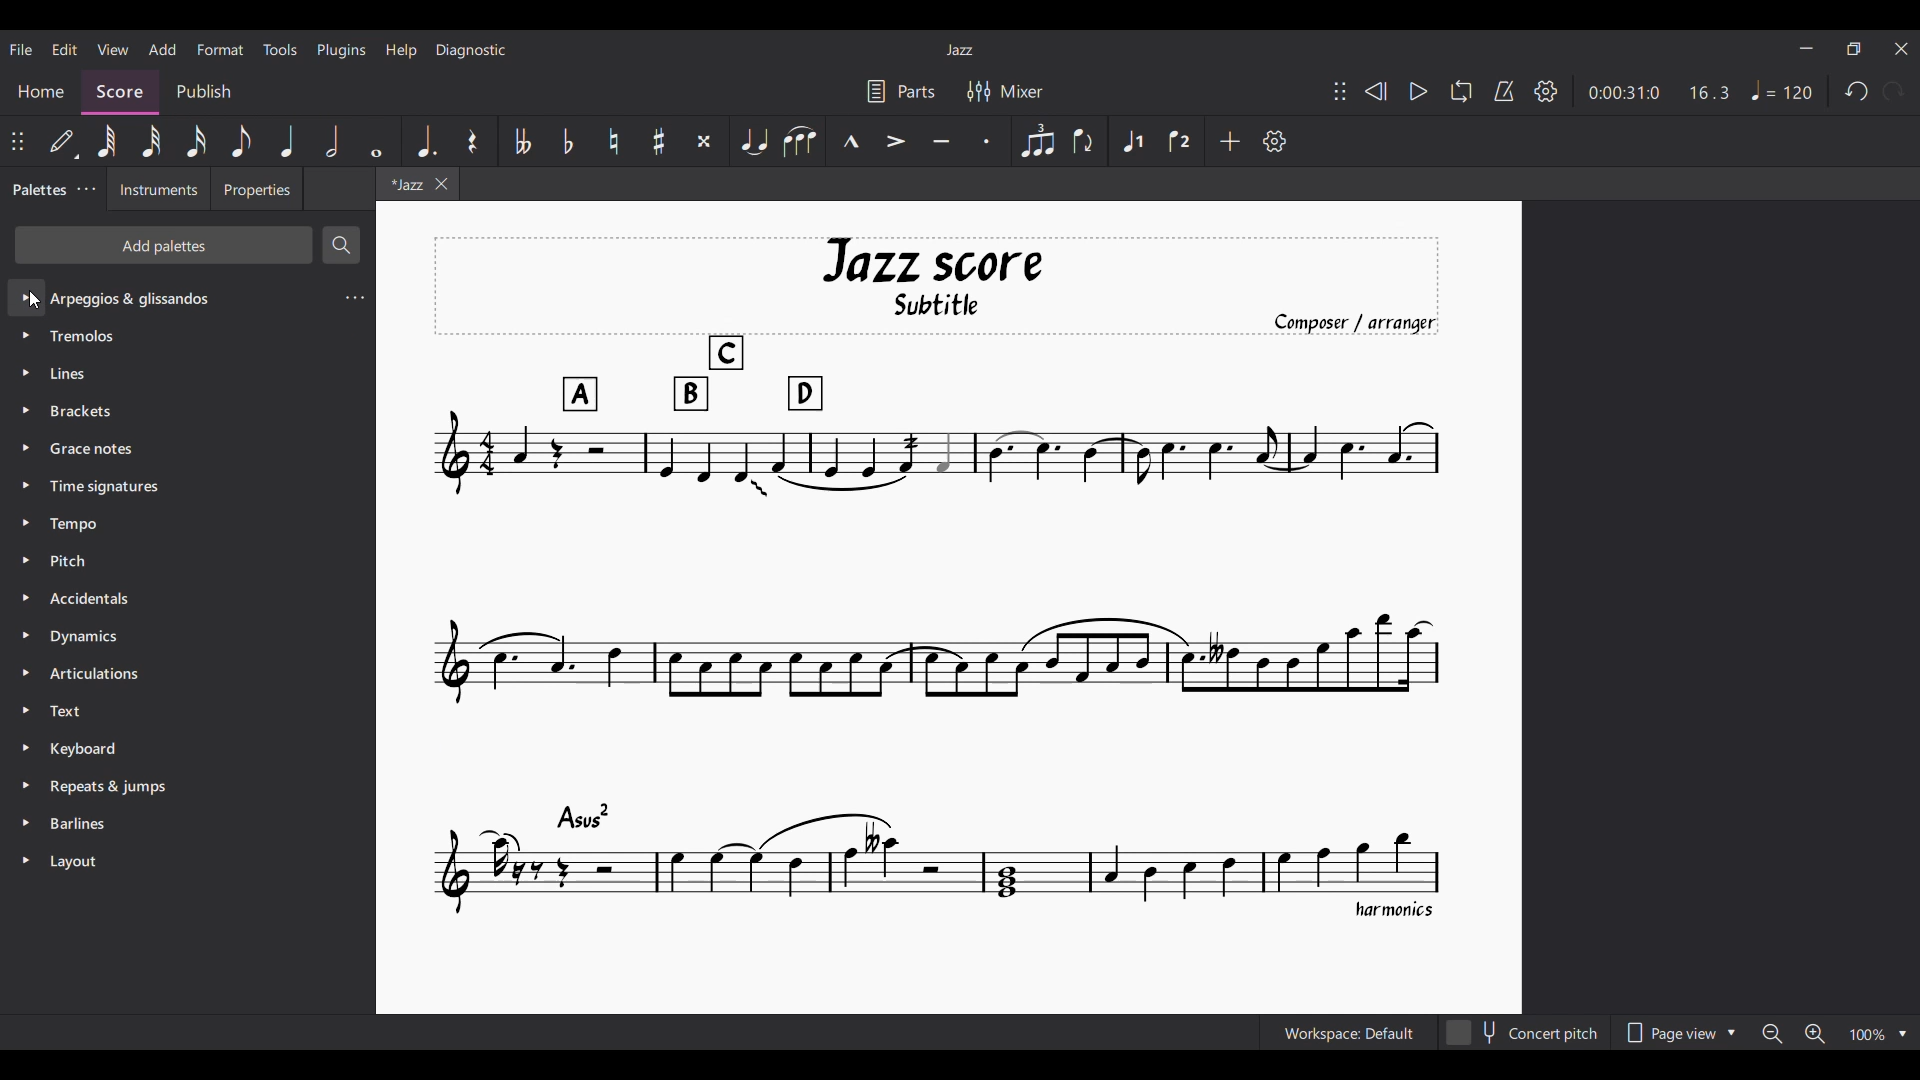 The image size is (1920, 1080). What do you see at coordinates (660, 141) in the screenshot?
I see `Toggle sharp` at bounding box center [660, 141].